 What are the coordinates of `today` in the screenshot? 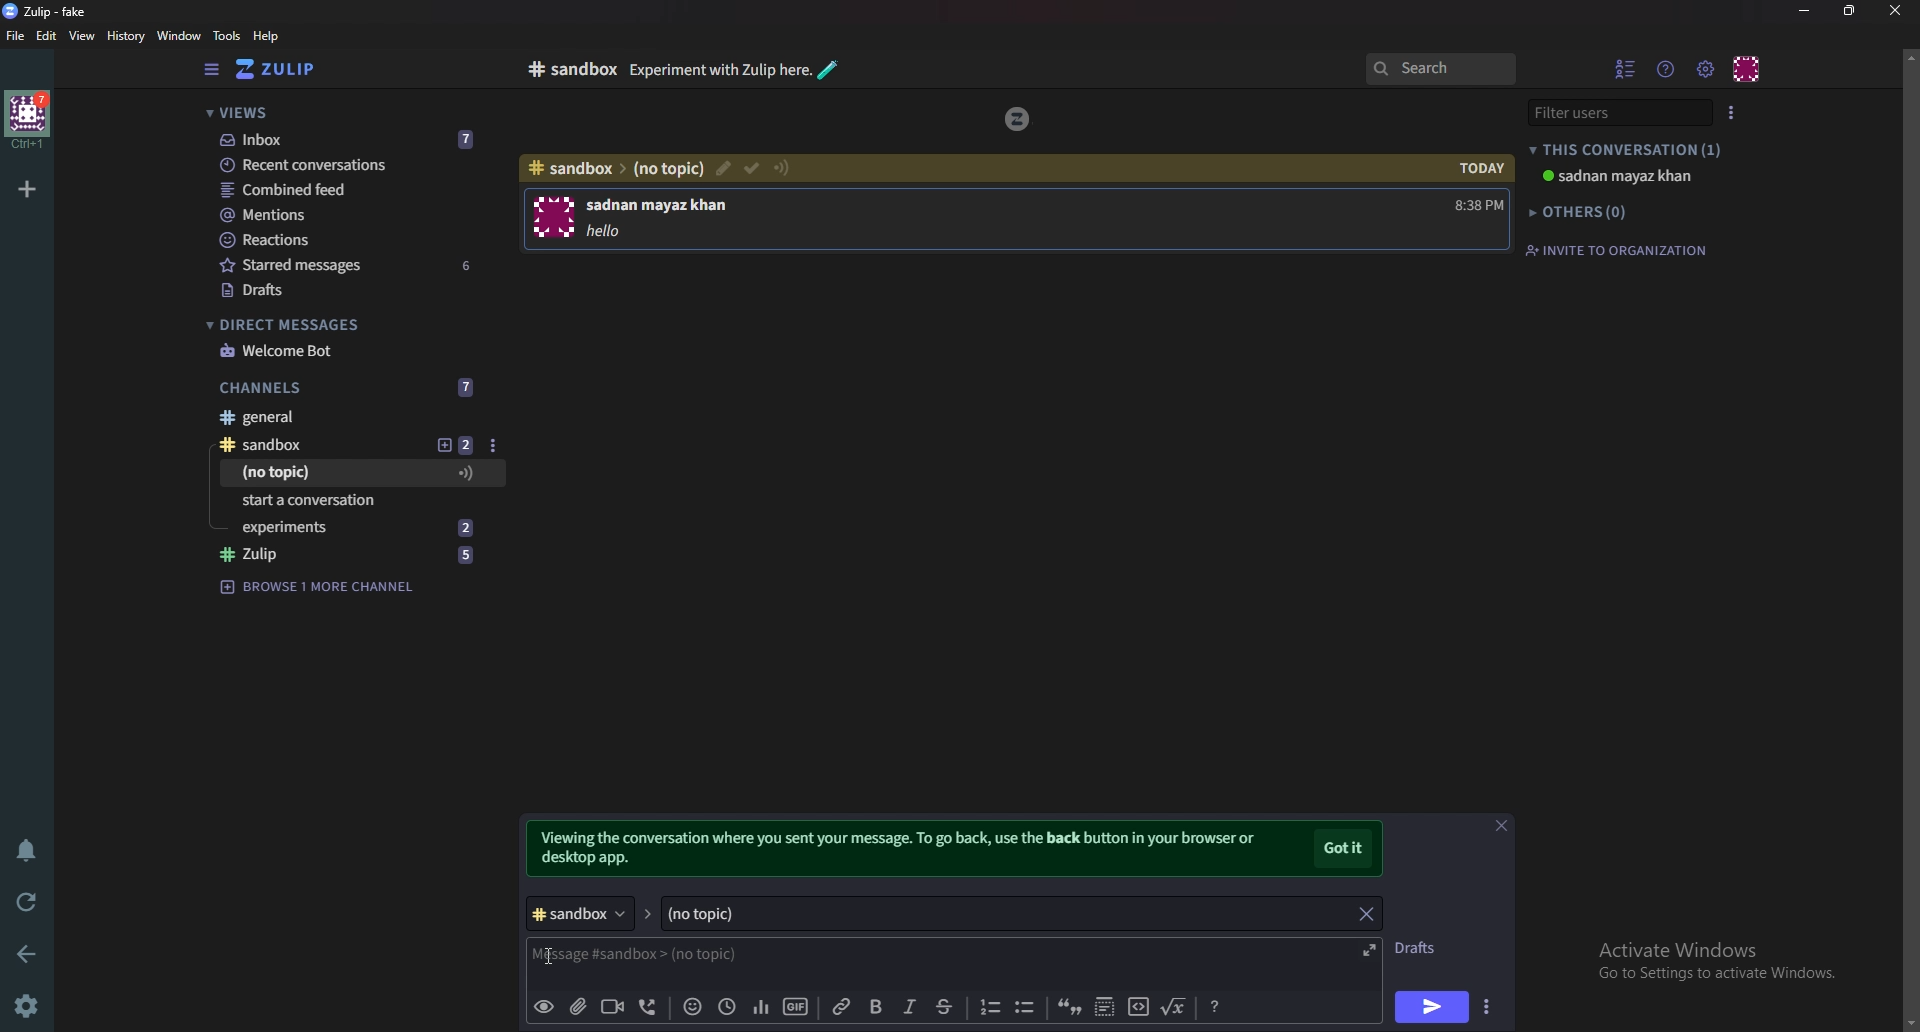 It's located at (1481, 167).